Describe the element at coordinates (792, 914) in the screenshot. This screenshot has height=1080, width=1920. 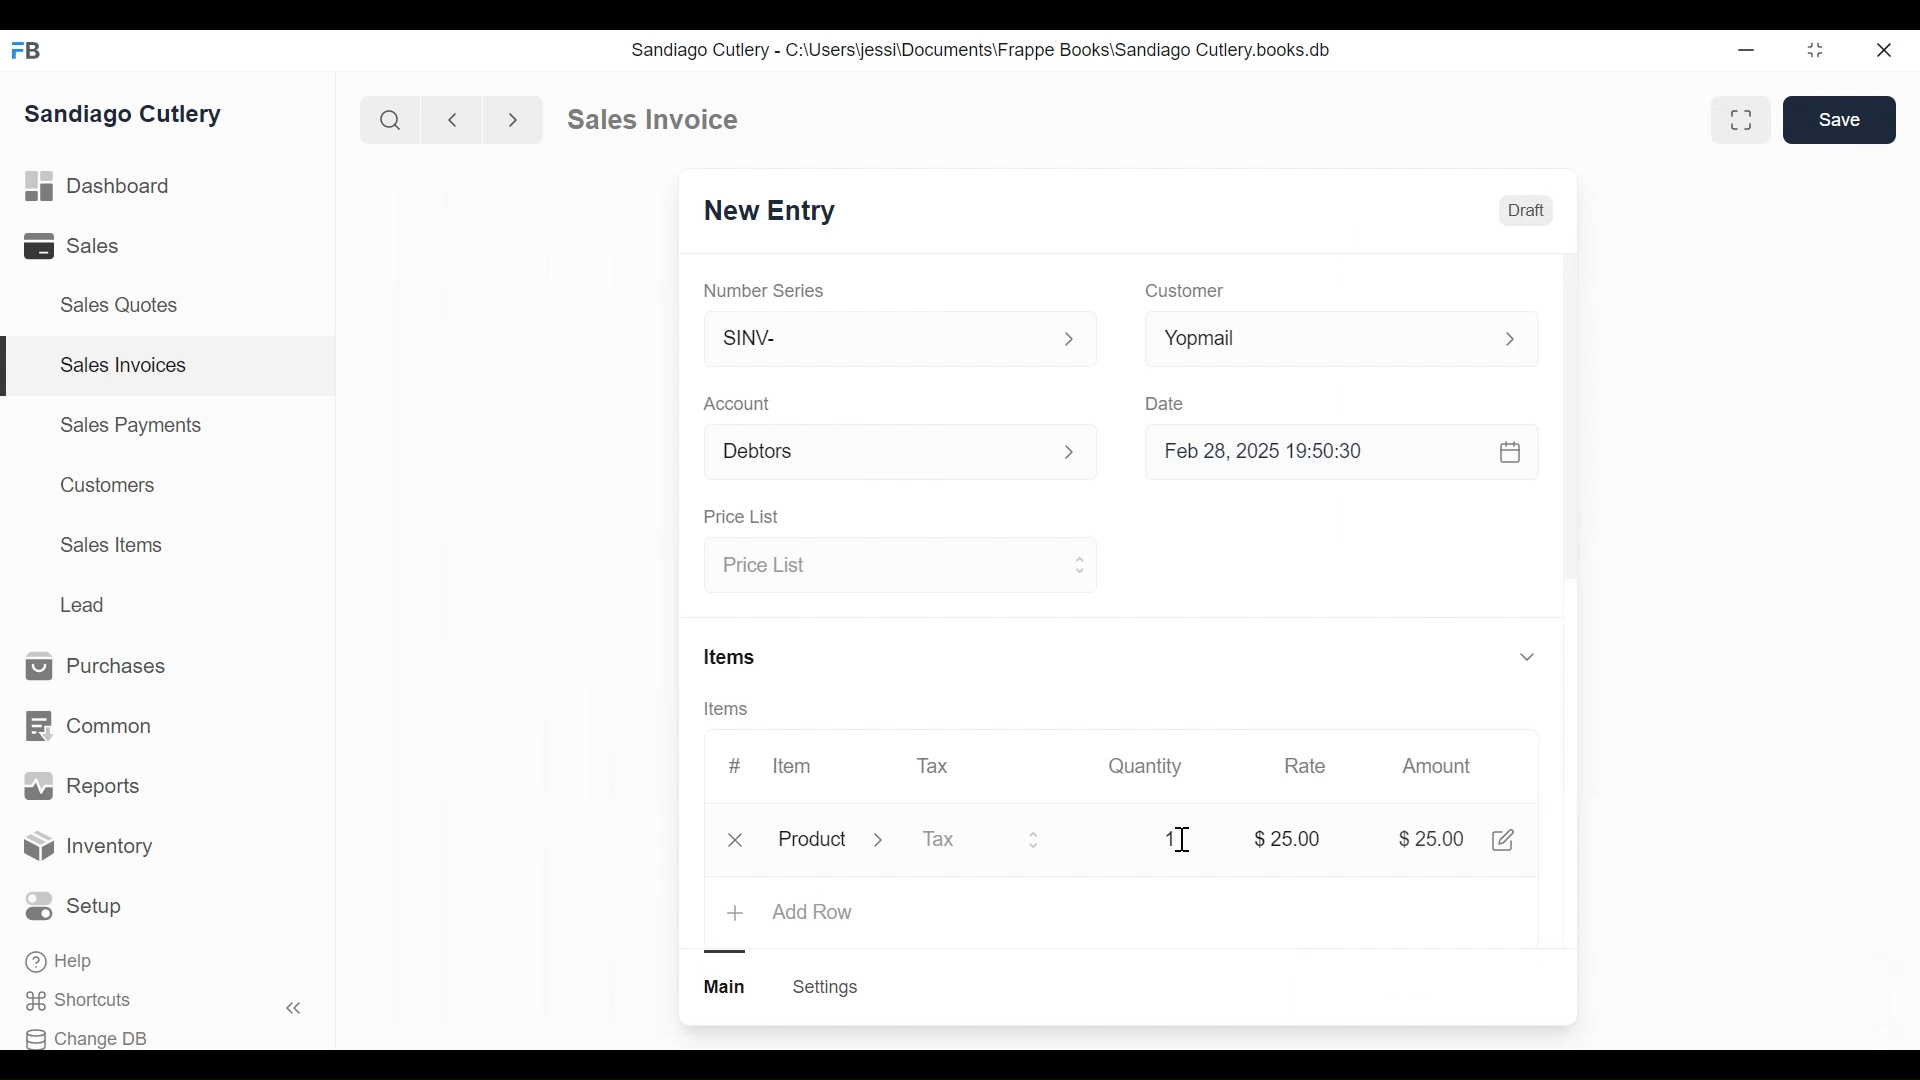
I see `+ Add Row` at that location.